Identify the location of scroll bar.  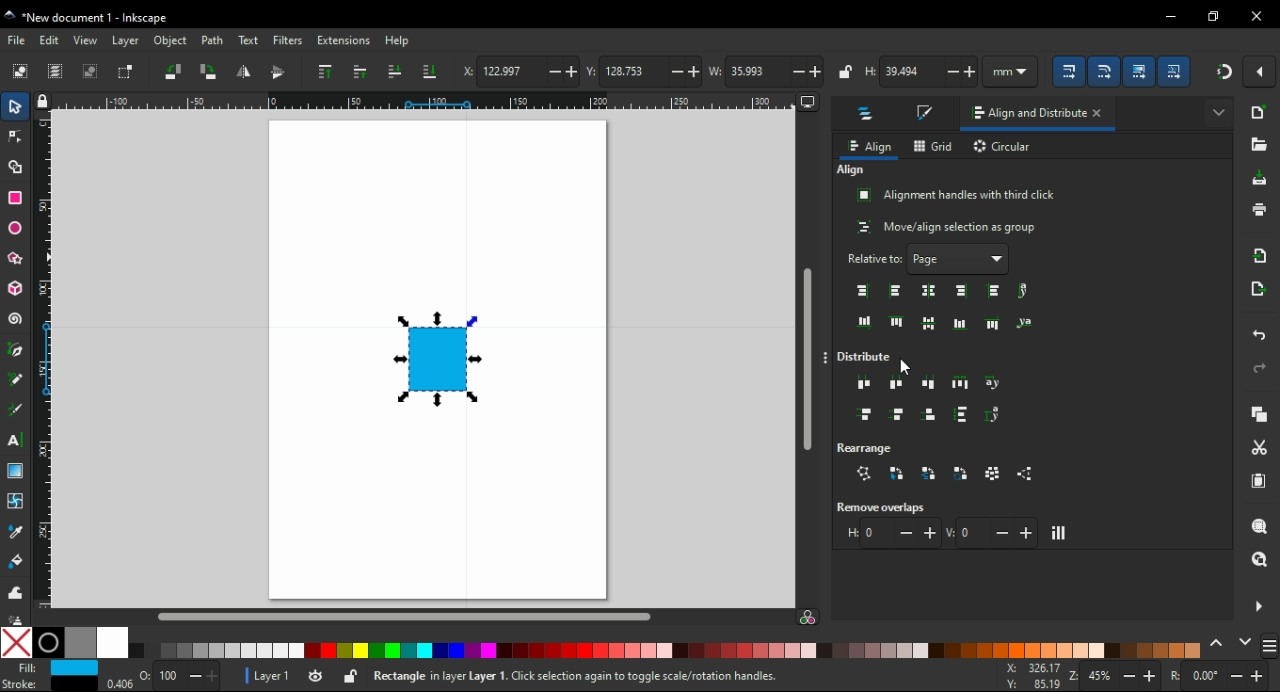
(423, 616).